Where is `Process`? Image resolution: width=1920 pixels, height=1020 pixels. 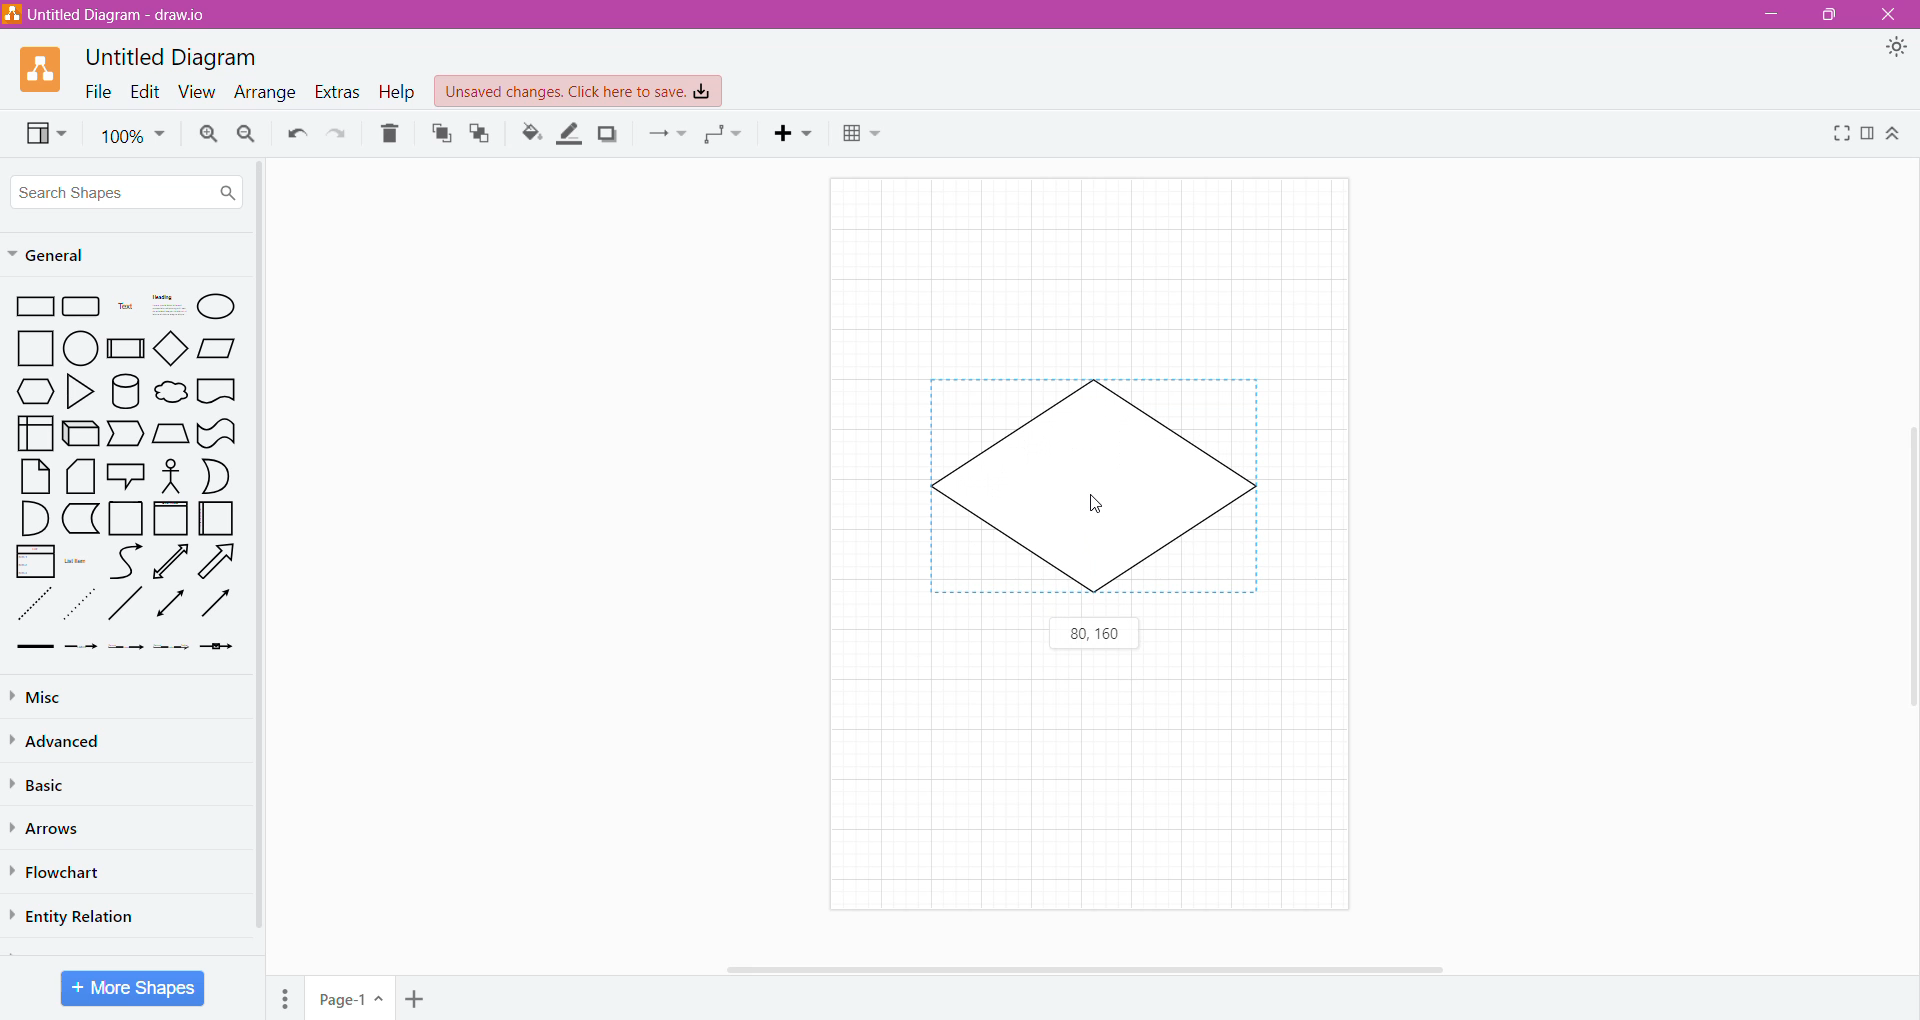 Process is located at coordinates (127, 347).